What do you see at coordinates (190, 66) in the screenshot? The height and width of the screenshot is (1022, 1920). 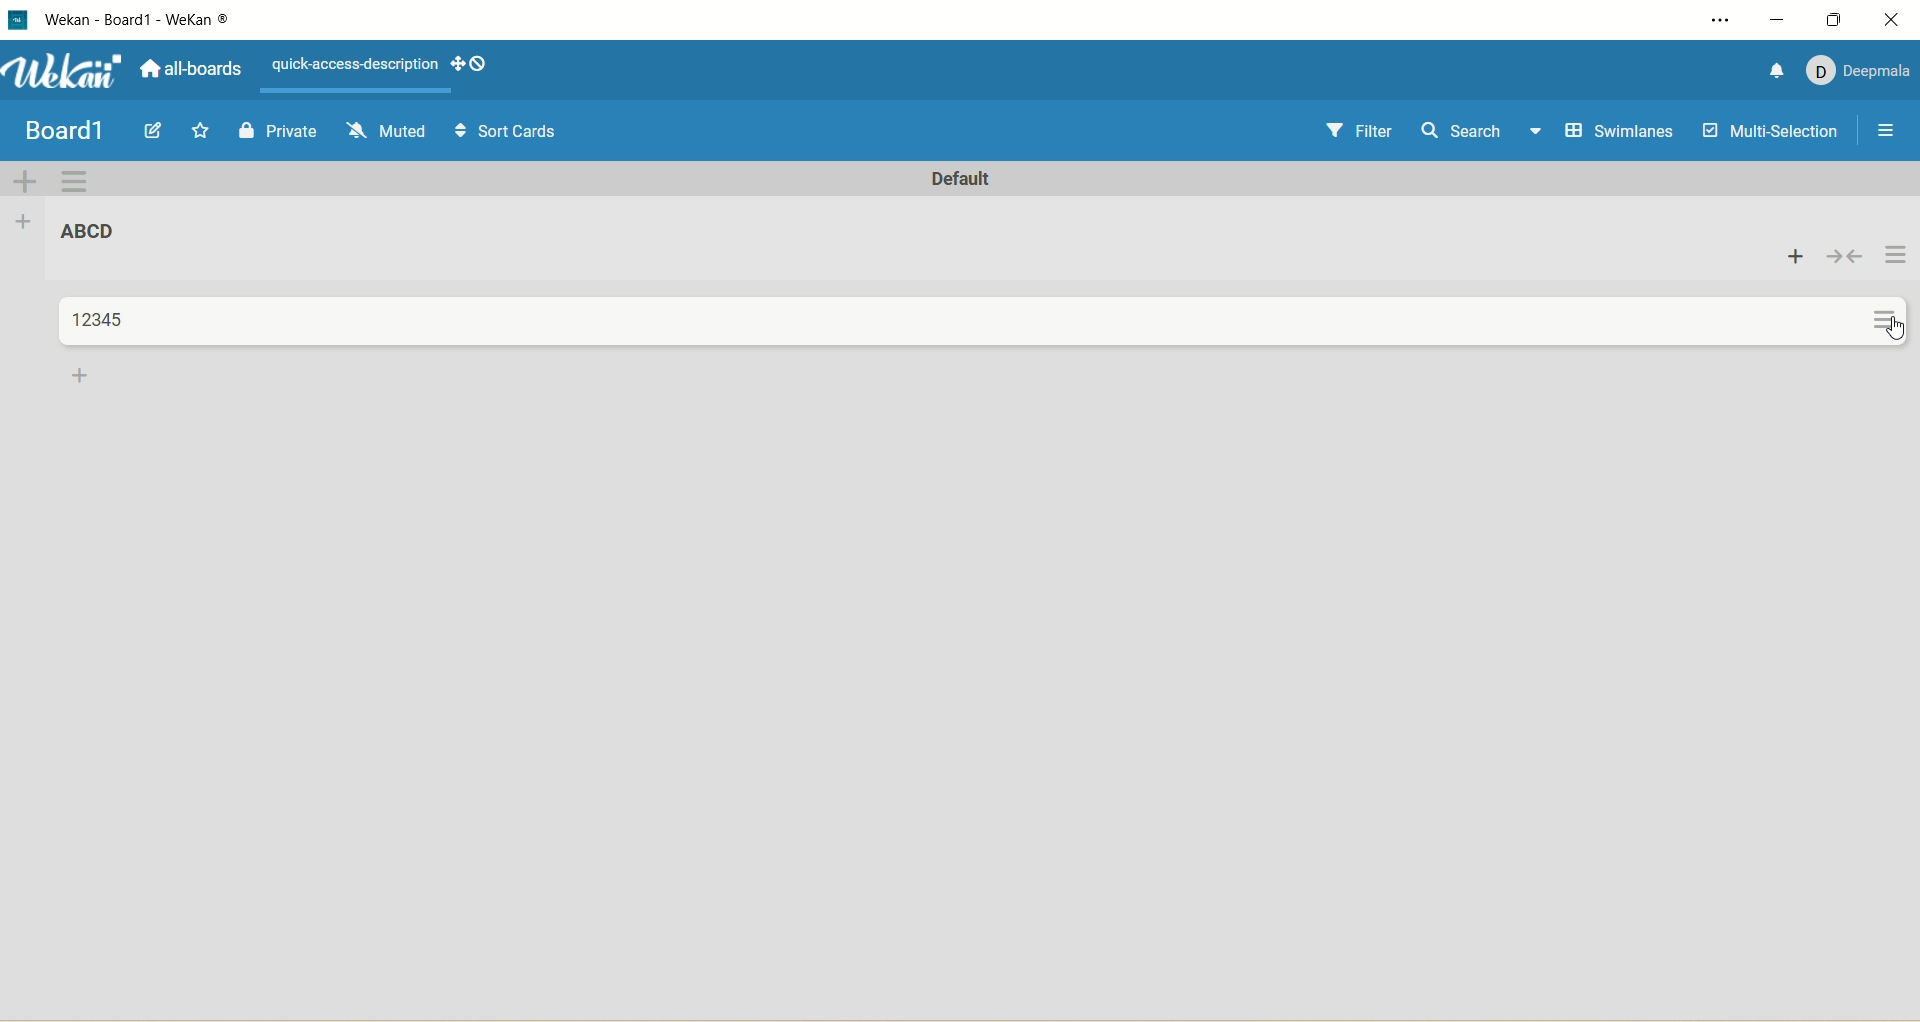 I see `all boards` at bounding box center [190, 66].